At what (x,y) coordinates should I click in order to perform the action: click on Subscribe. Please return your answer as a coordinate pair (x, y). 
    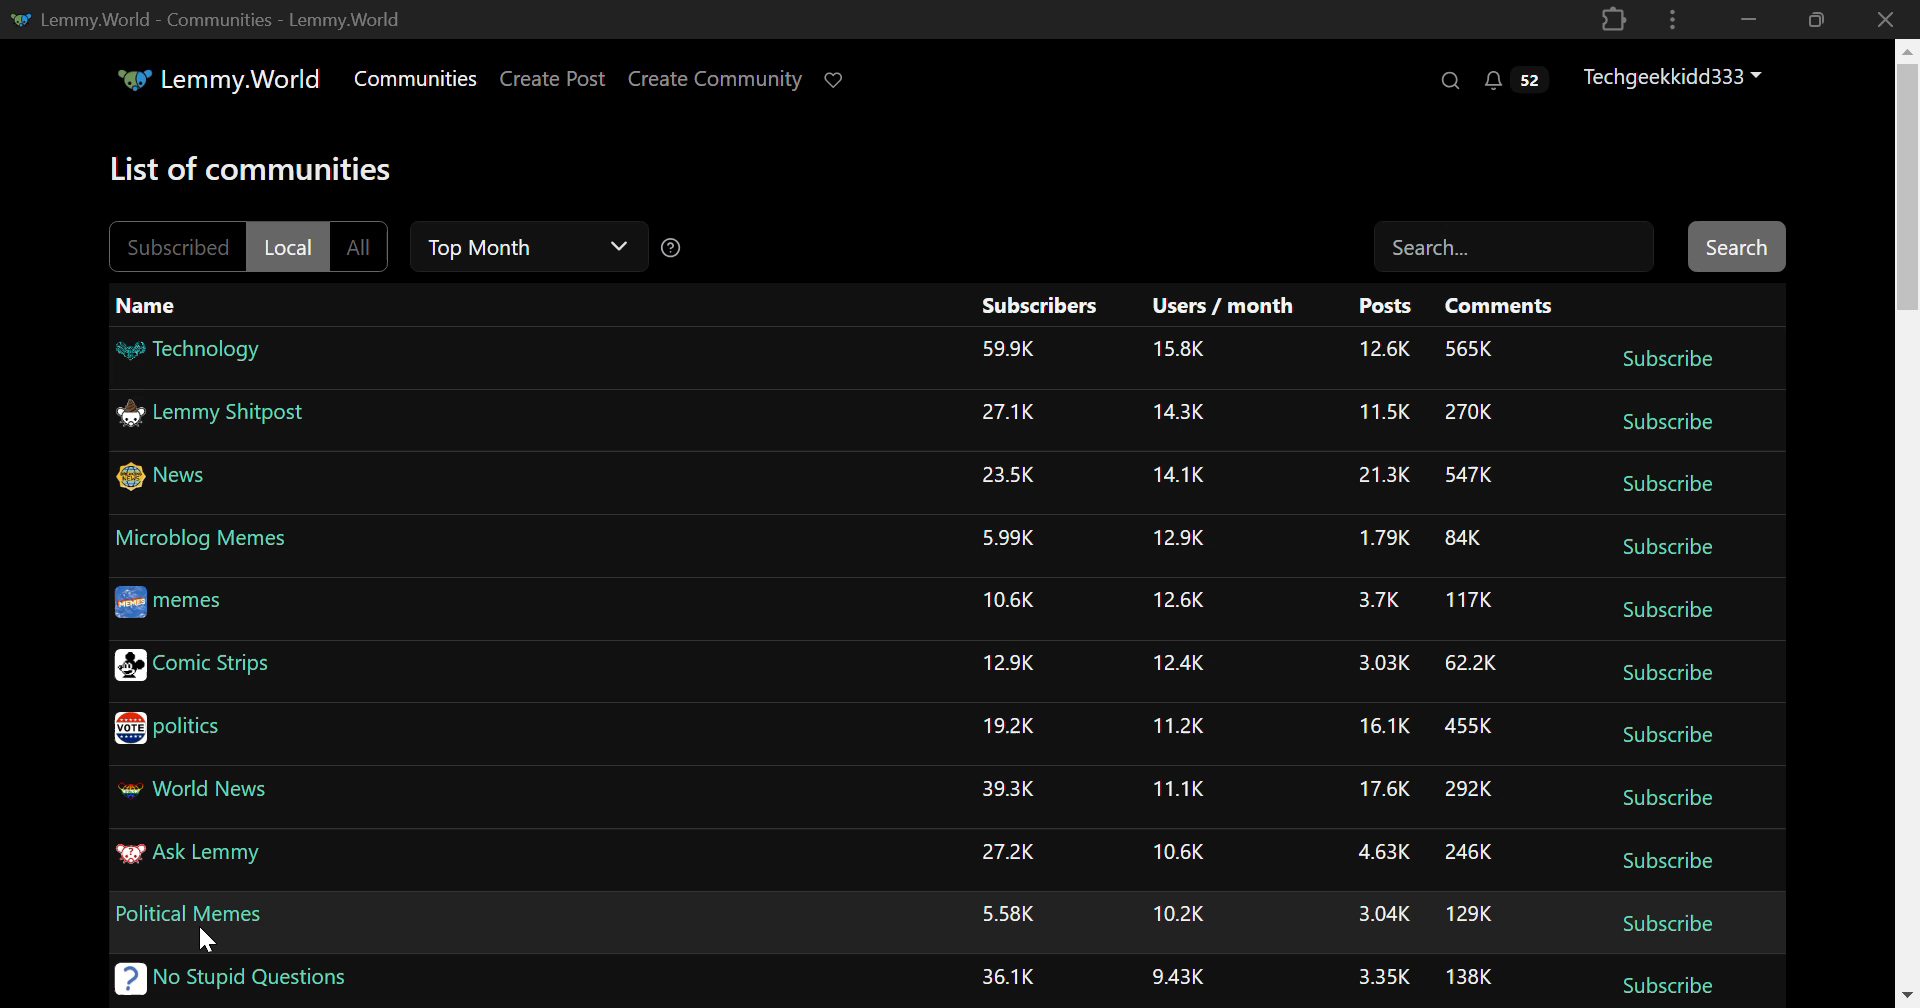
    Looking at the image, I should click on (1666, 984).